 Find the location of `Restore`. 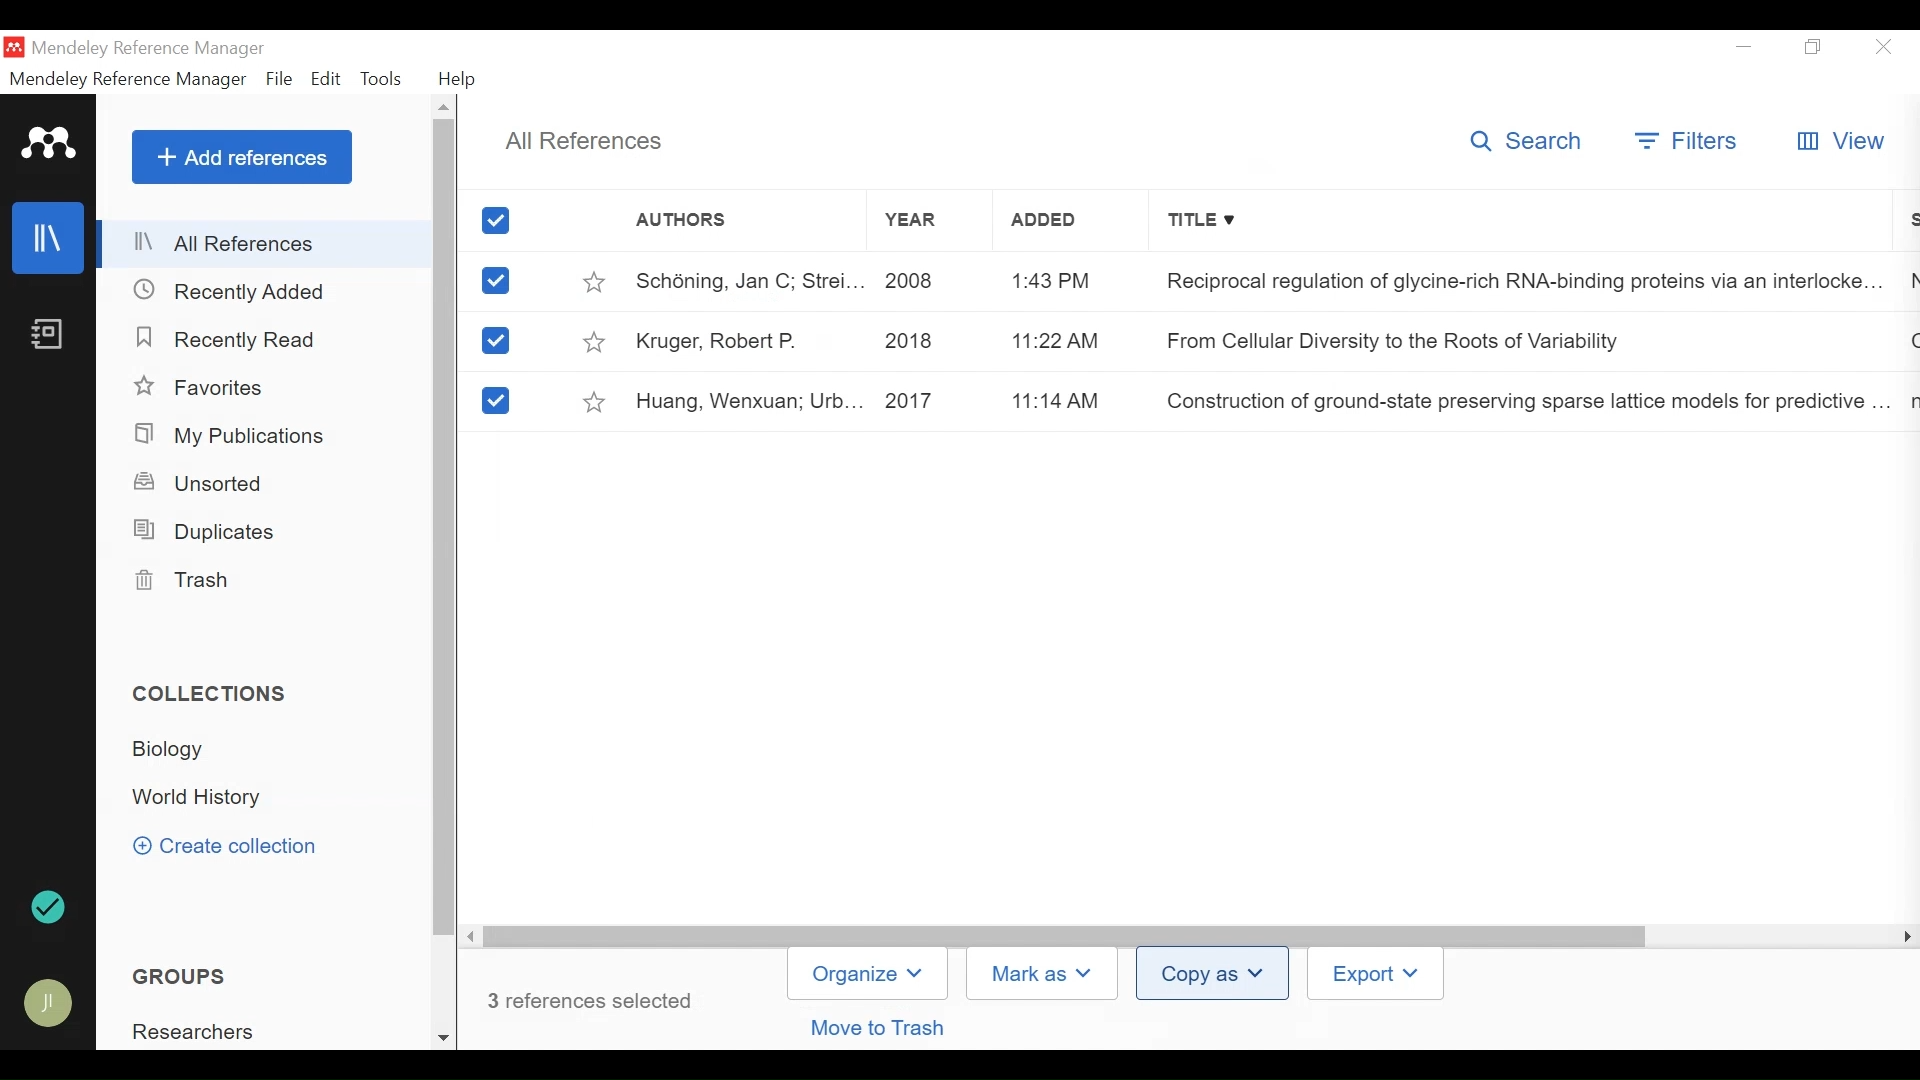

Restore is located at coordinates (1814, 47).